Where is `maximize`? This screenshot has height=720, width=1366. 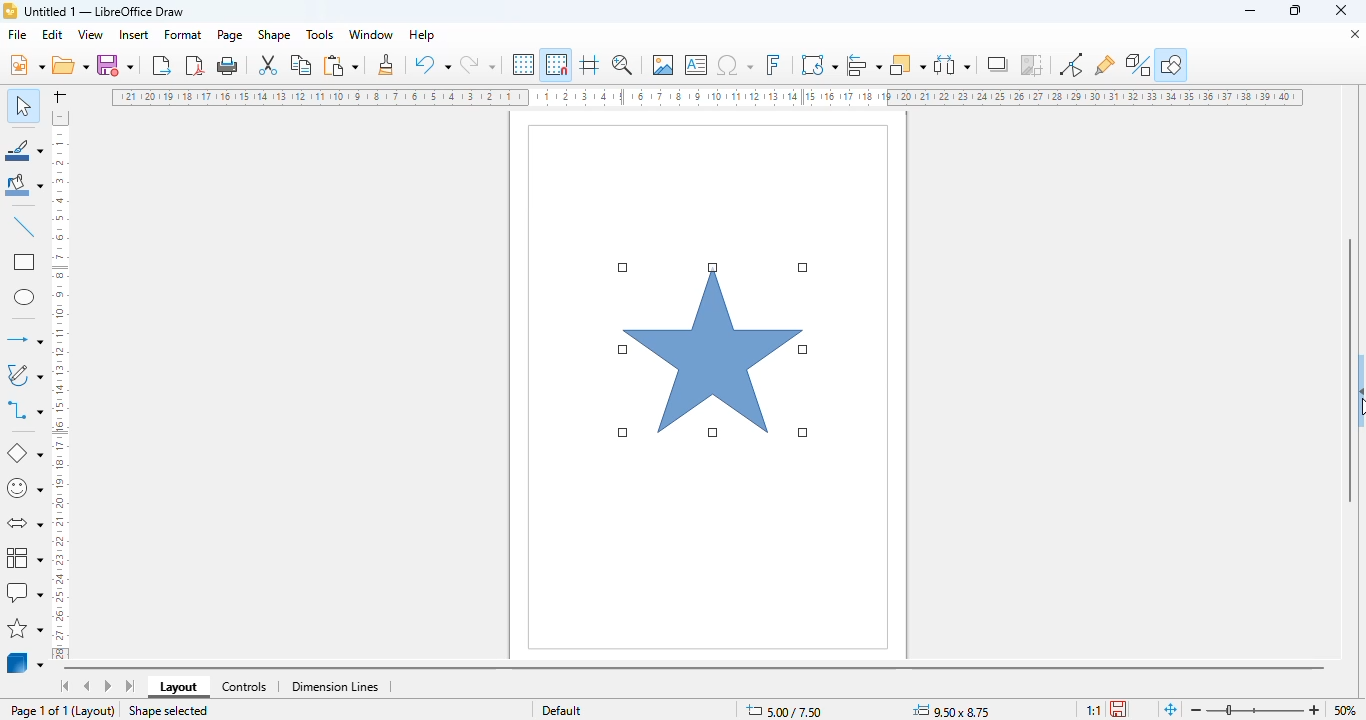
maximize is located at coordinates (1295, 11).